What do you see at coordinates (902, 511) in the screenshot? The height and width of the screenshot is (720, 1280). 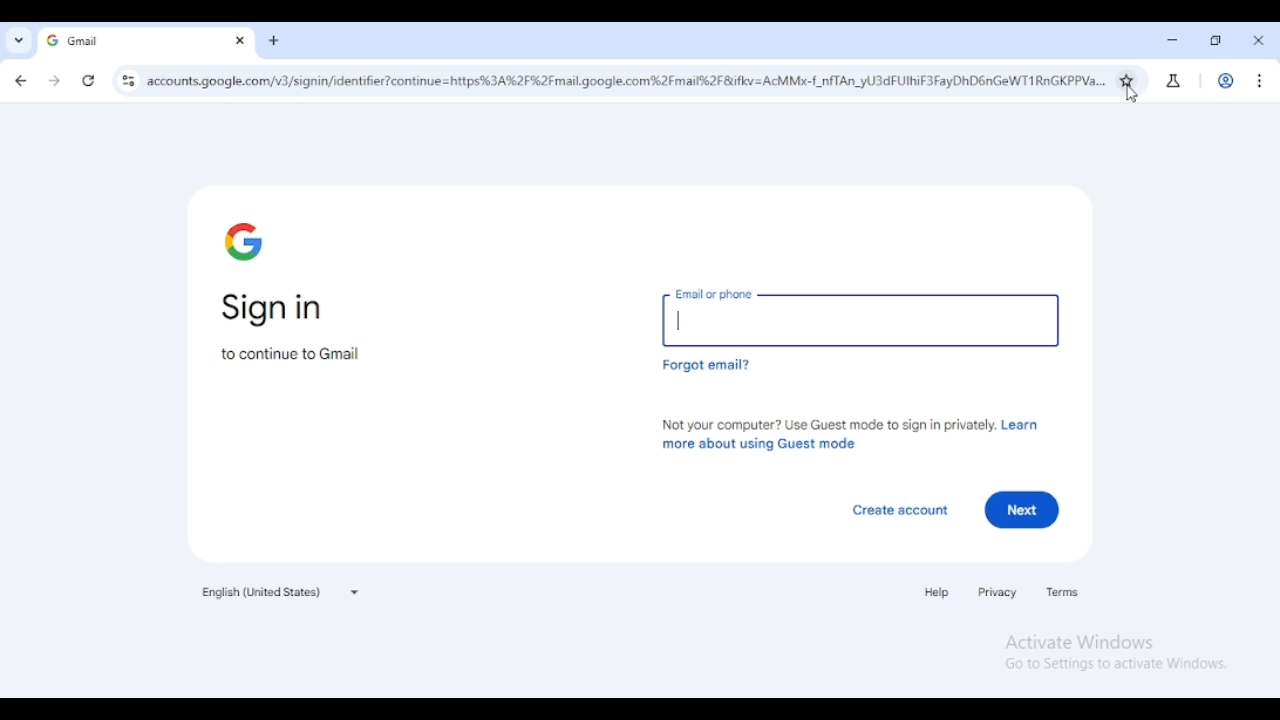 I see `create account` at bounding box center [902, 511].